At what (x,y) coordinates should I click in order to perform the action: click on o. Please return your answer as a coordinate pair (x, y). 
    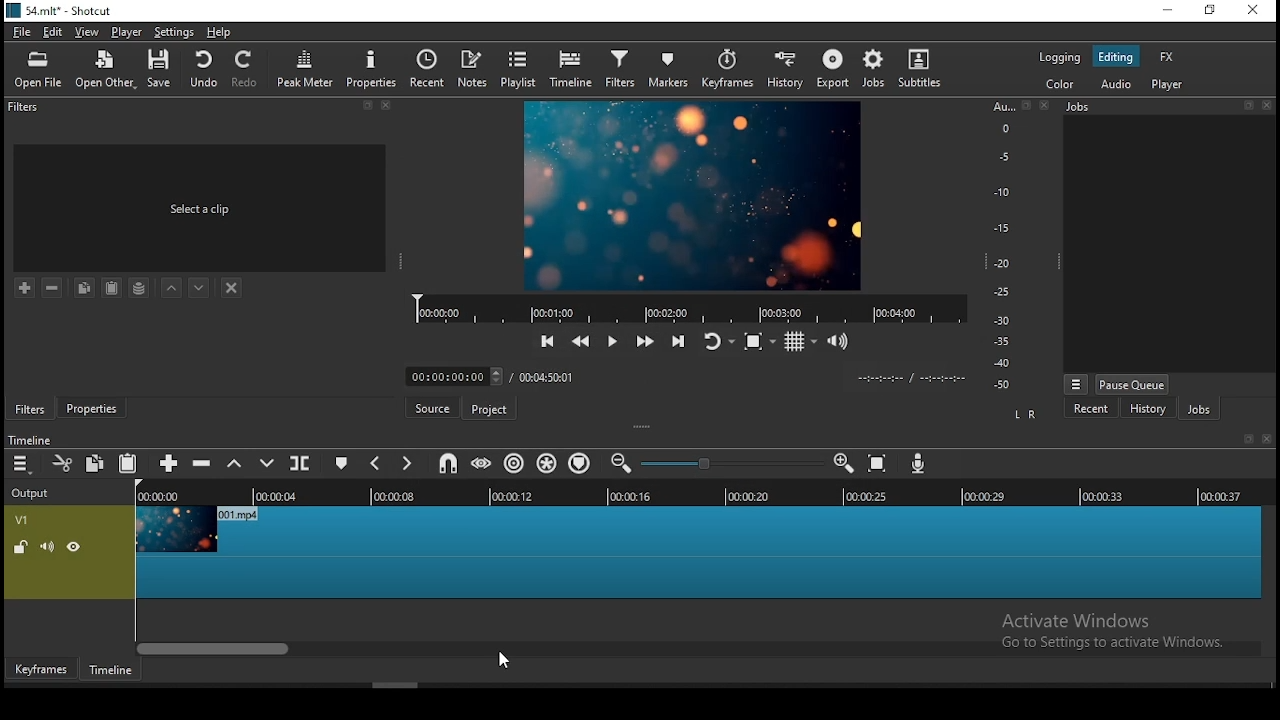
    Looking at the image, I should click on (998, 127).